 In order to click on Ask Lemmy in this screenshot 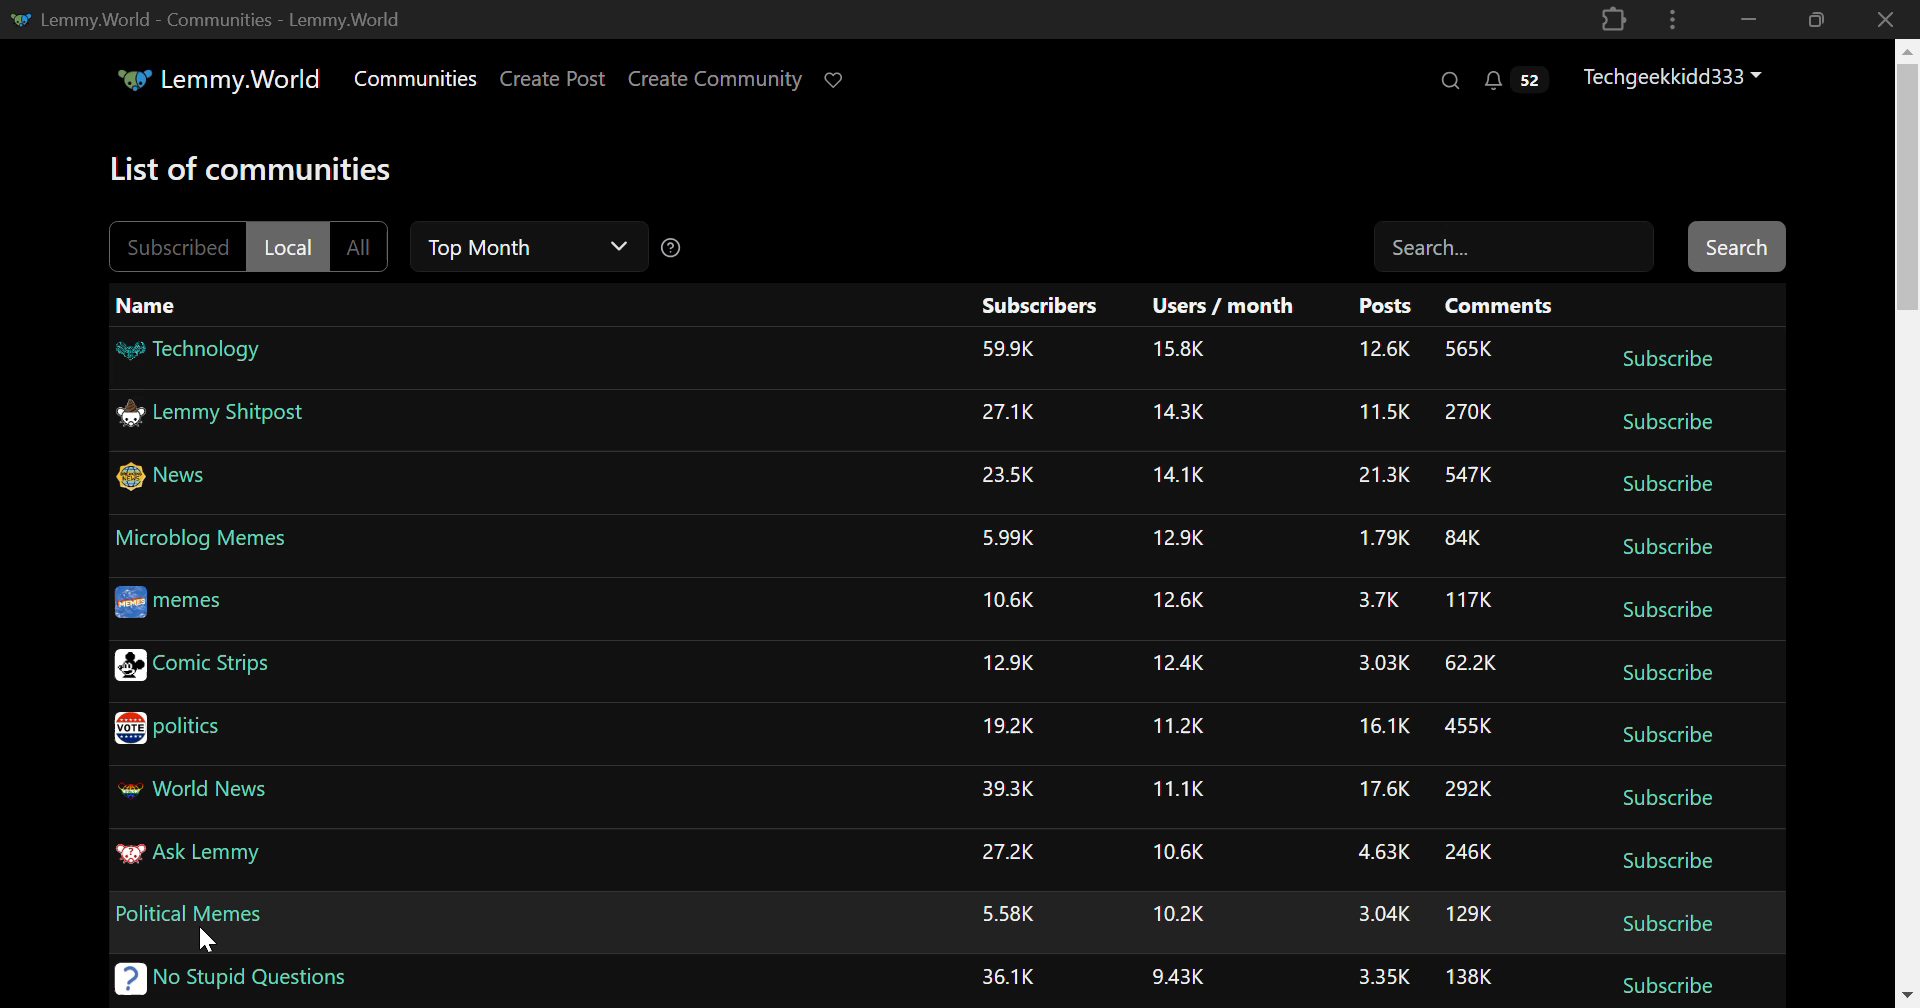, I will do `click(192, 860)`.